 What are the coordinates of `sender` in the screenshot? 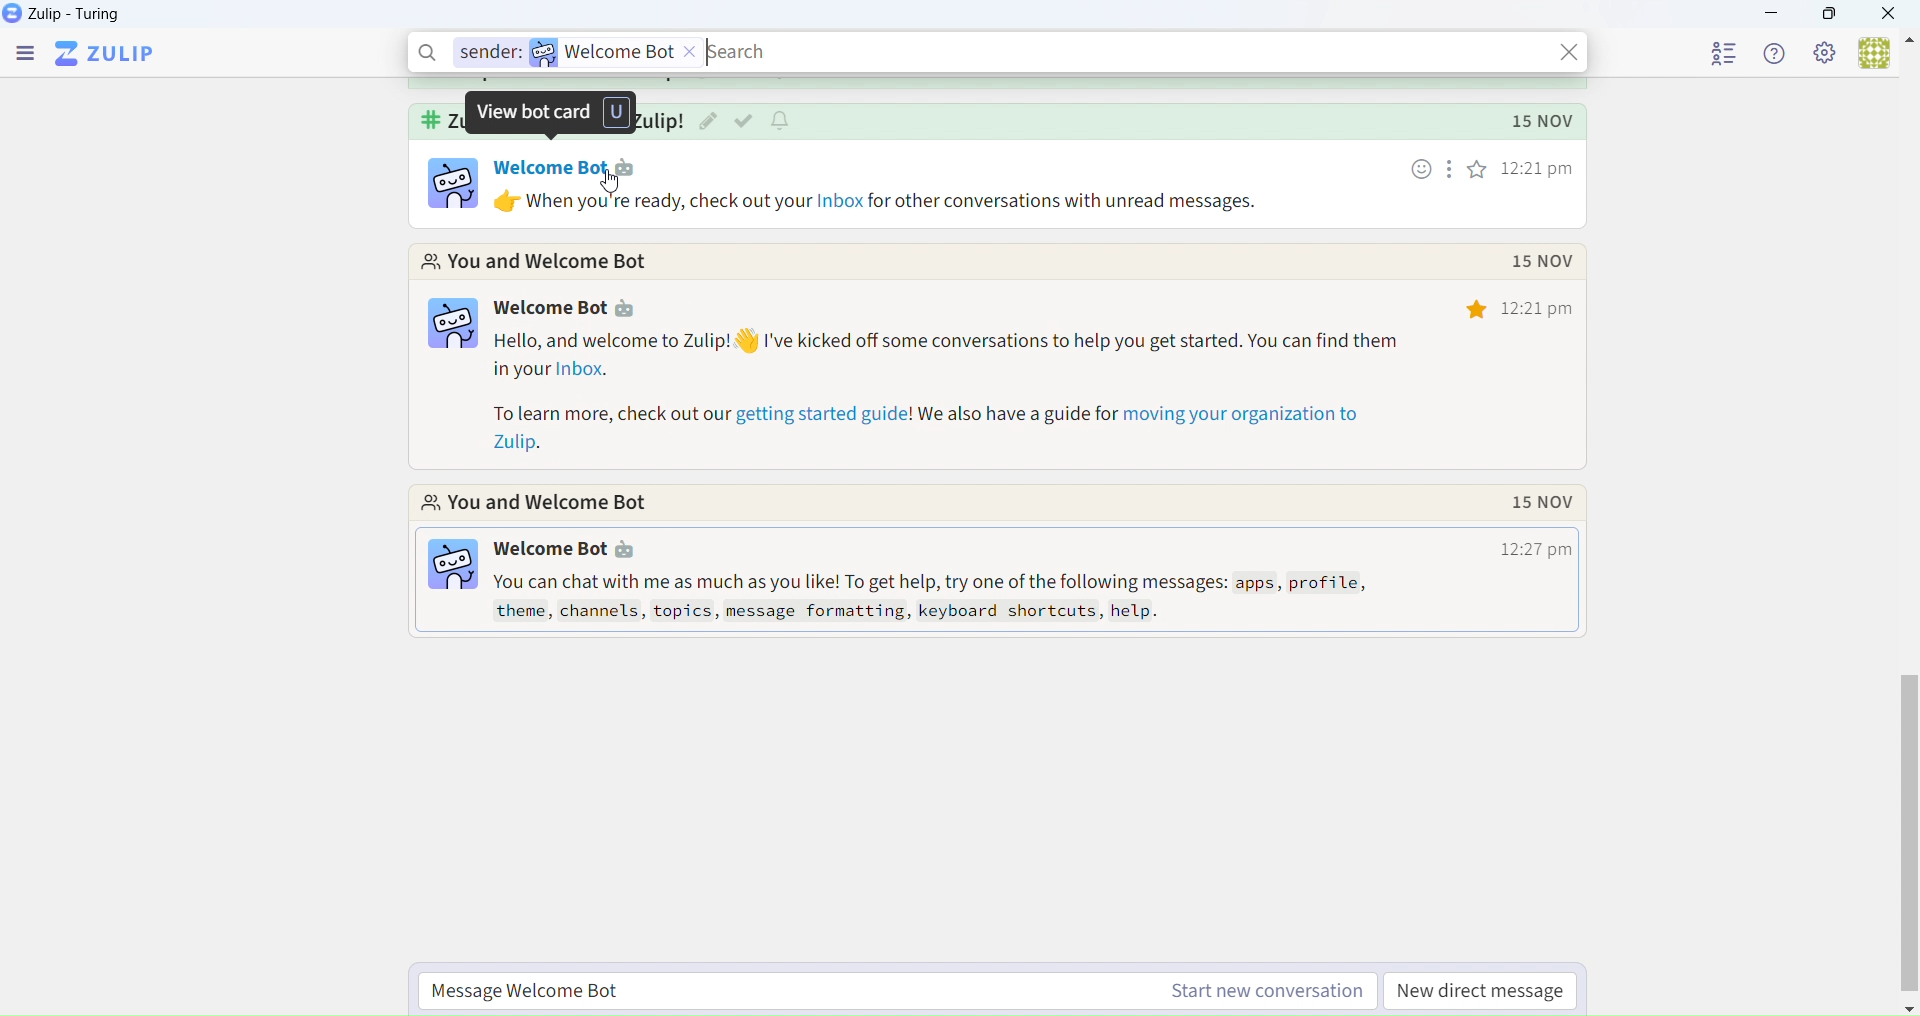 It's located at (486, 53).